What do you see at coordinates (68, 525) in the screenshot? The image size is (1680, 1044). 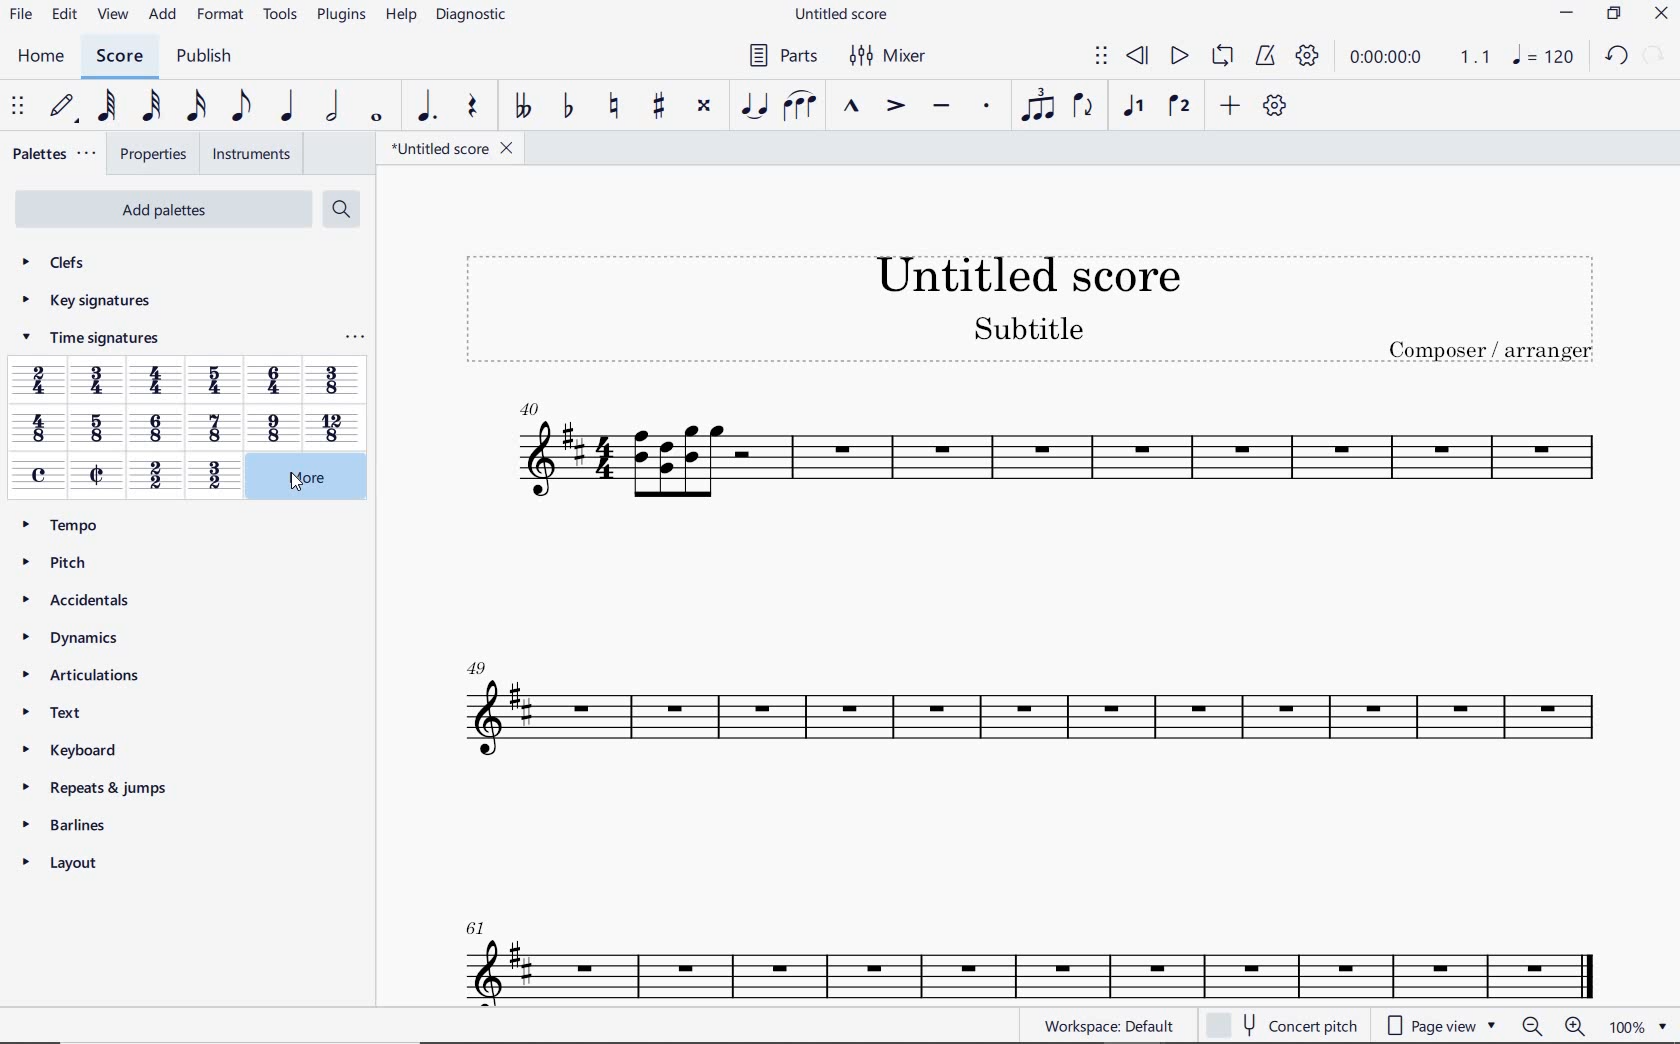 I see `TEMPO` at bounding box center [68, 525].